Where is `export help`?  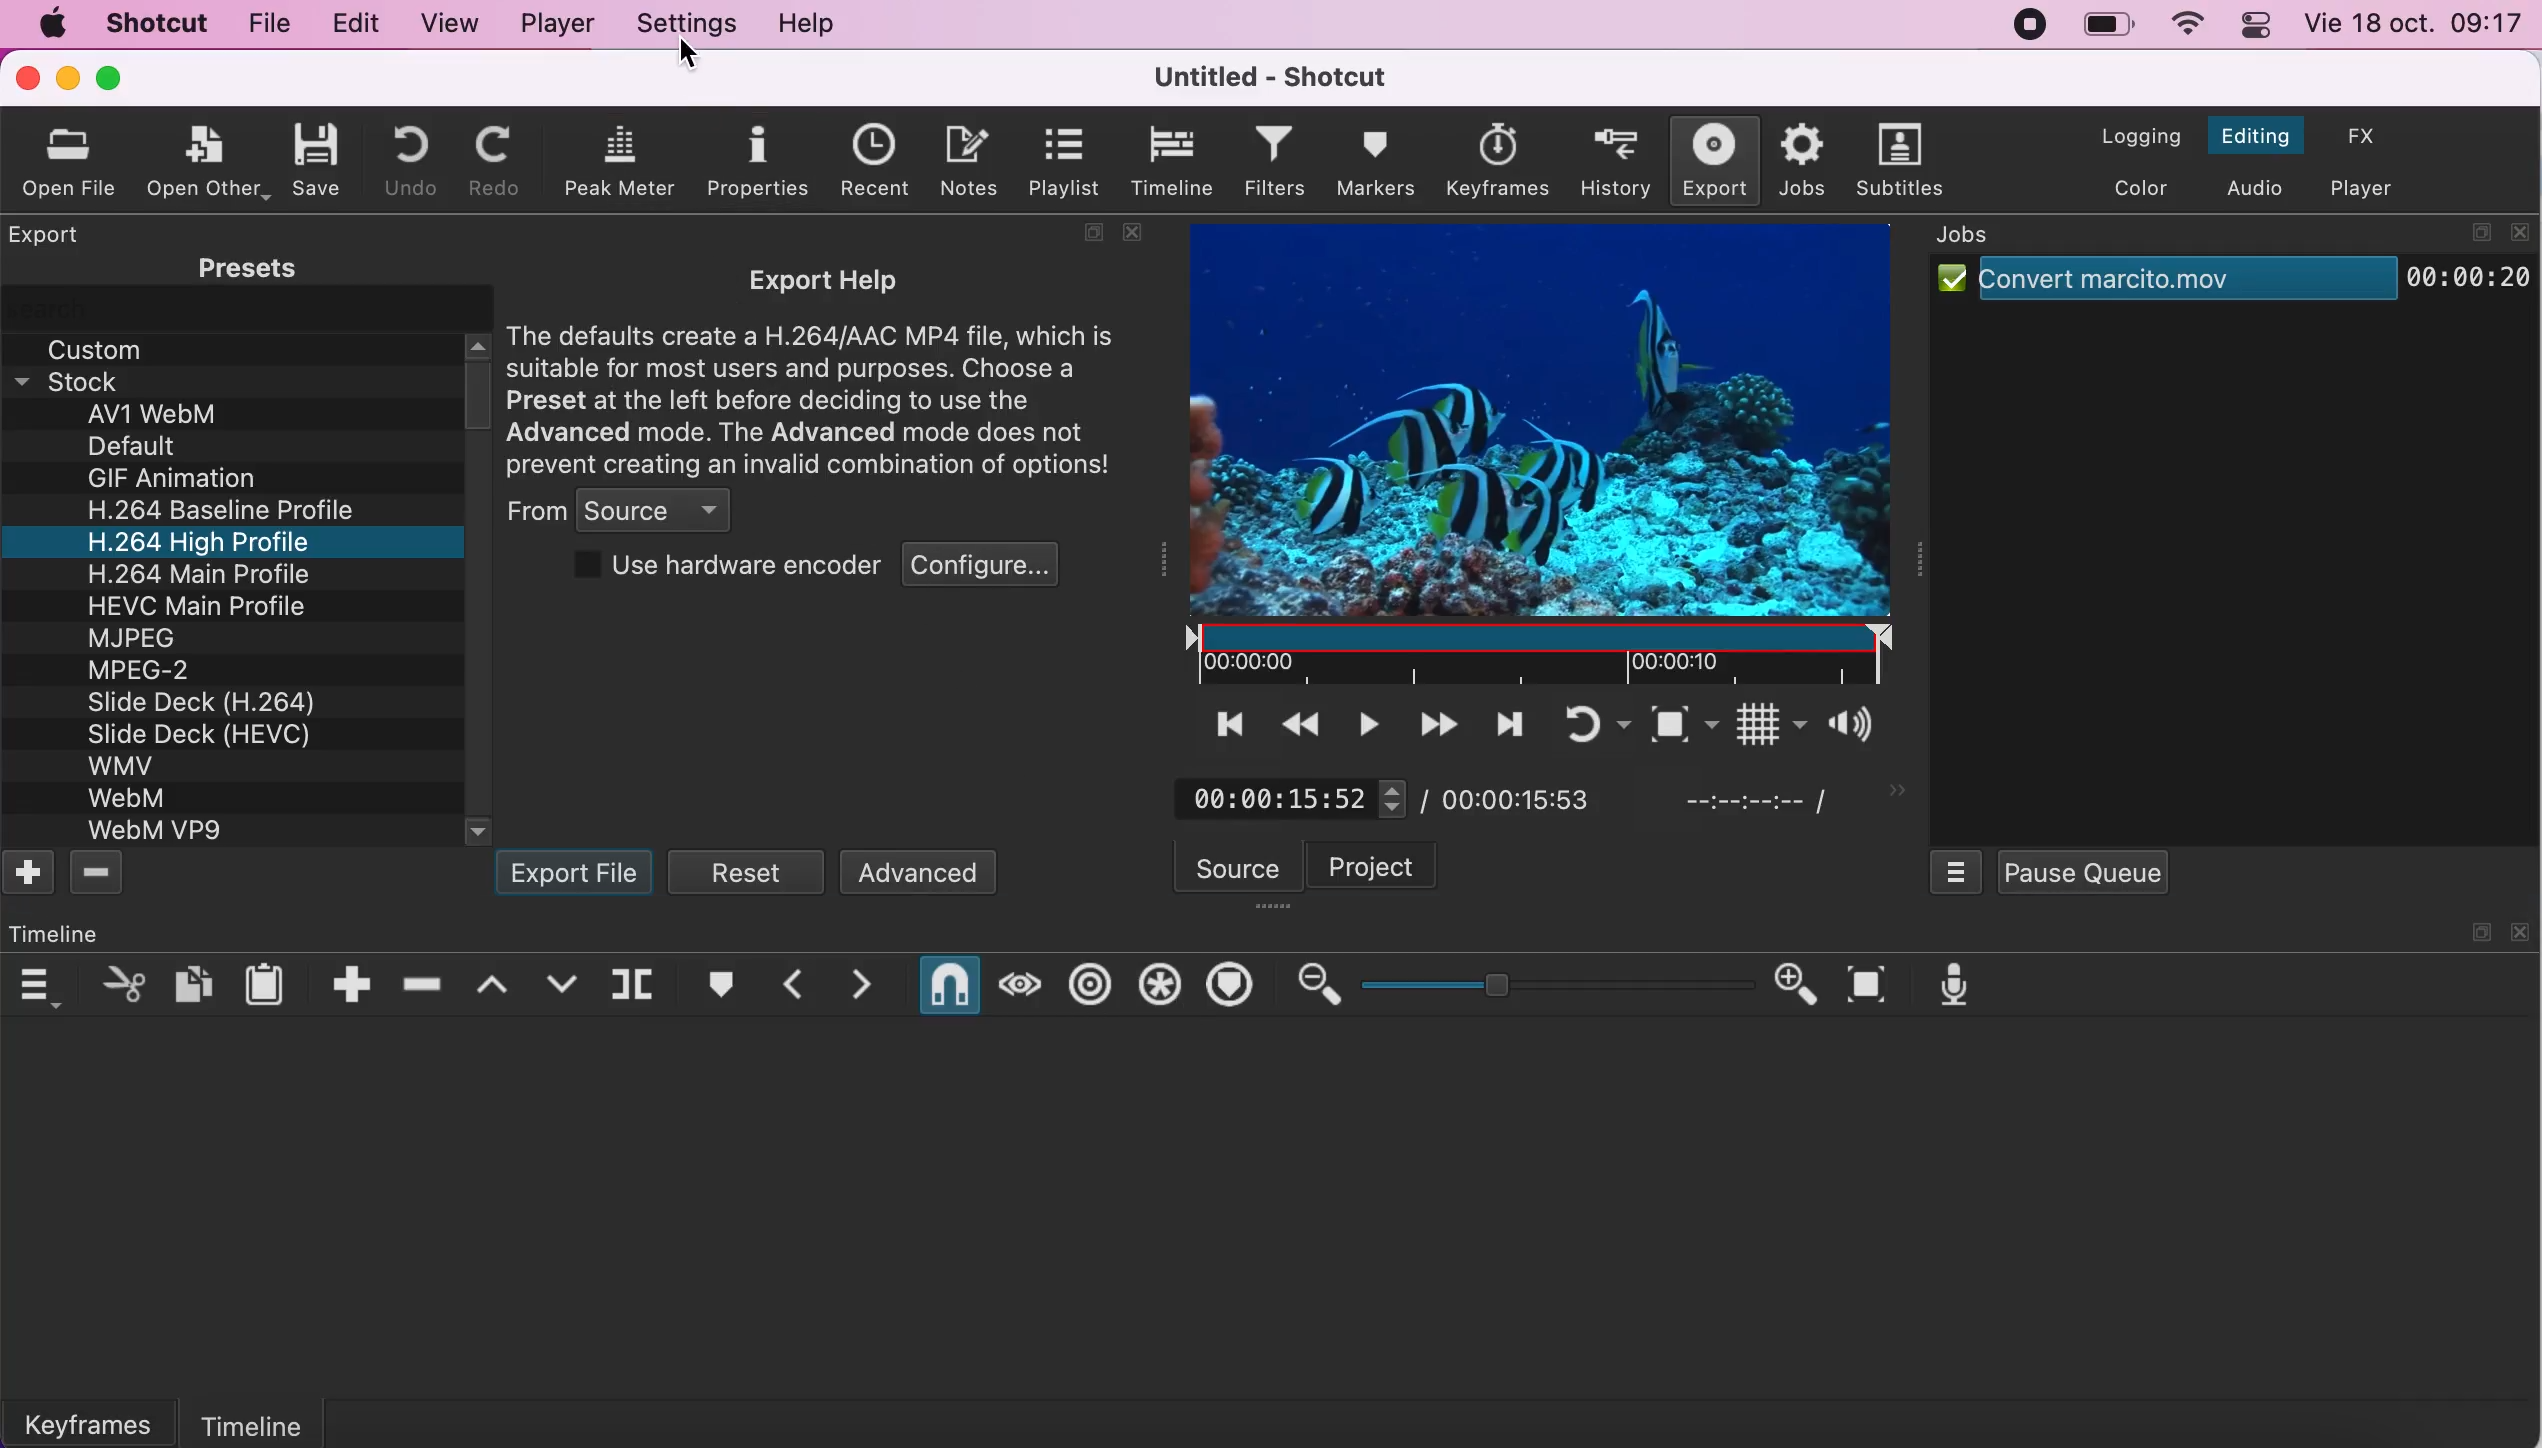 export help is located at coordinates (820, 370).